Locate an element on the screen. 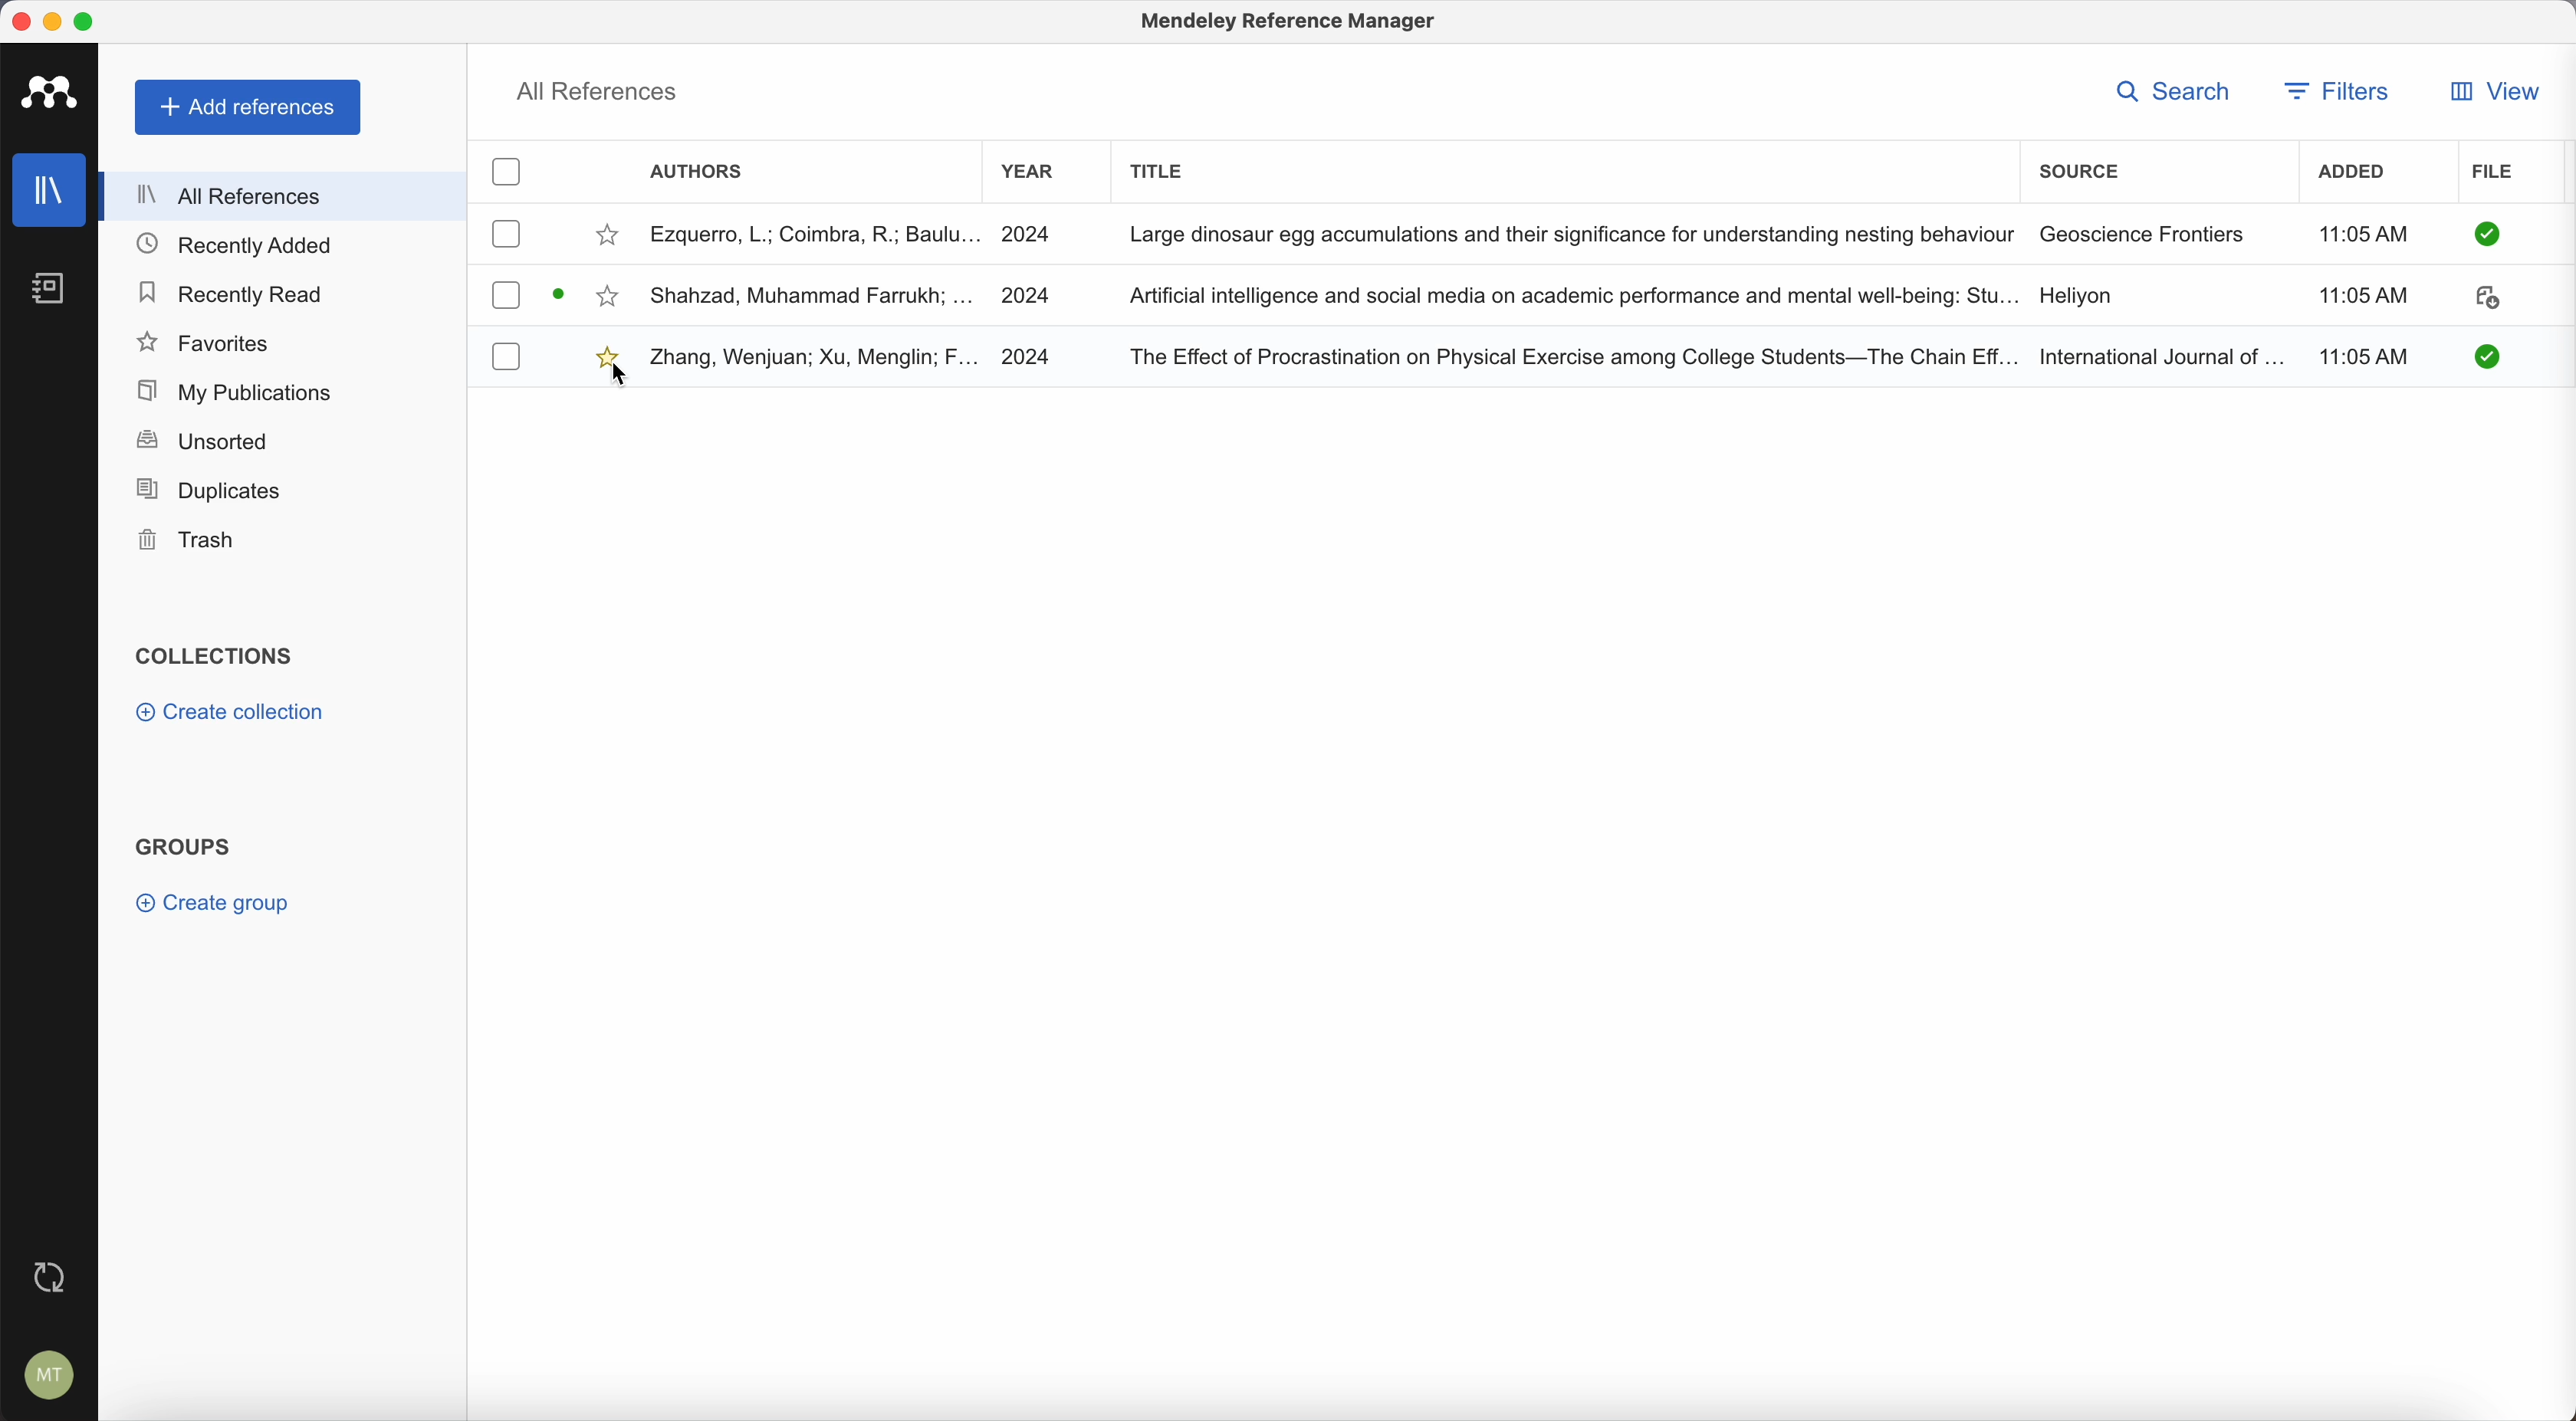  create group is located at coordinates (218, 903).